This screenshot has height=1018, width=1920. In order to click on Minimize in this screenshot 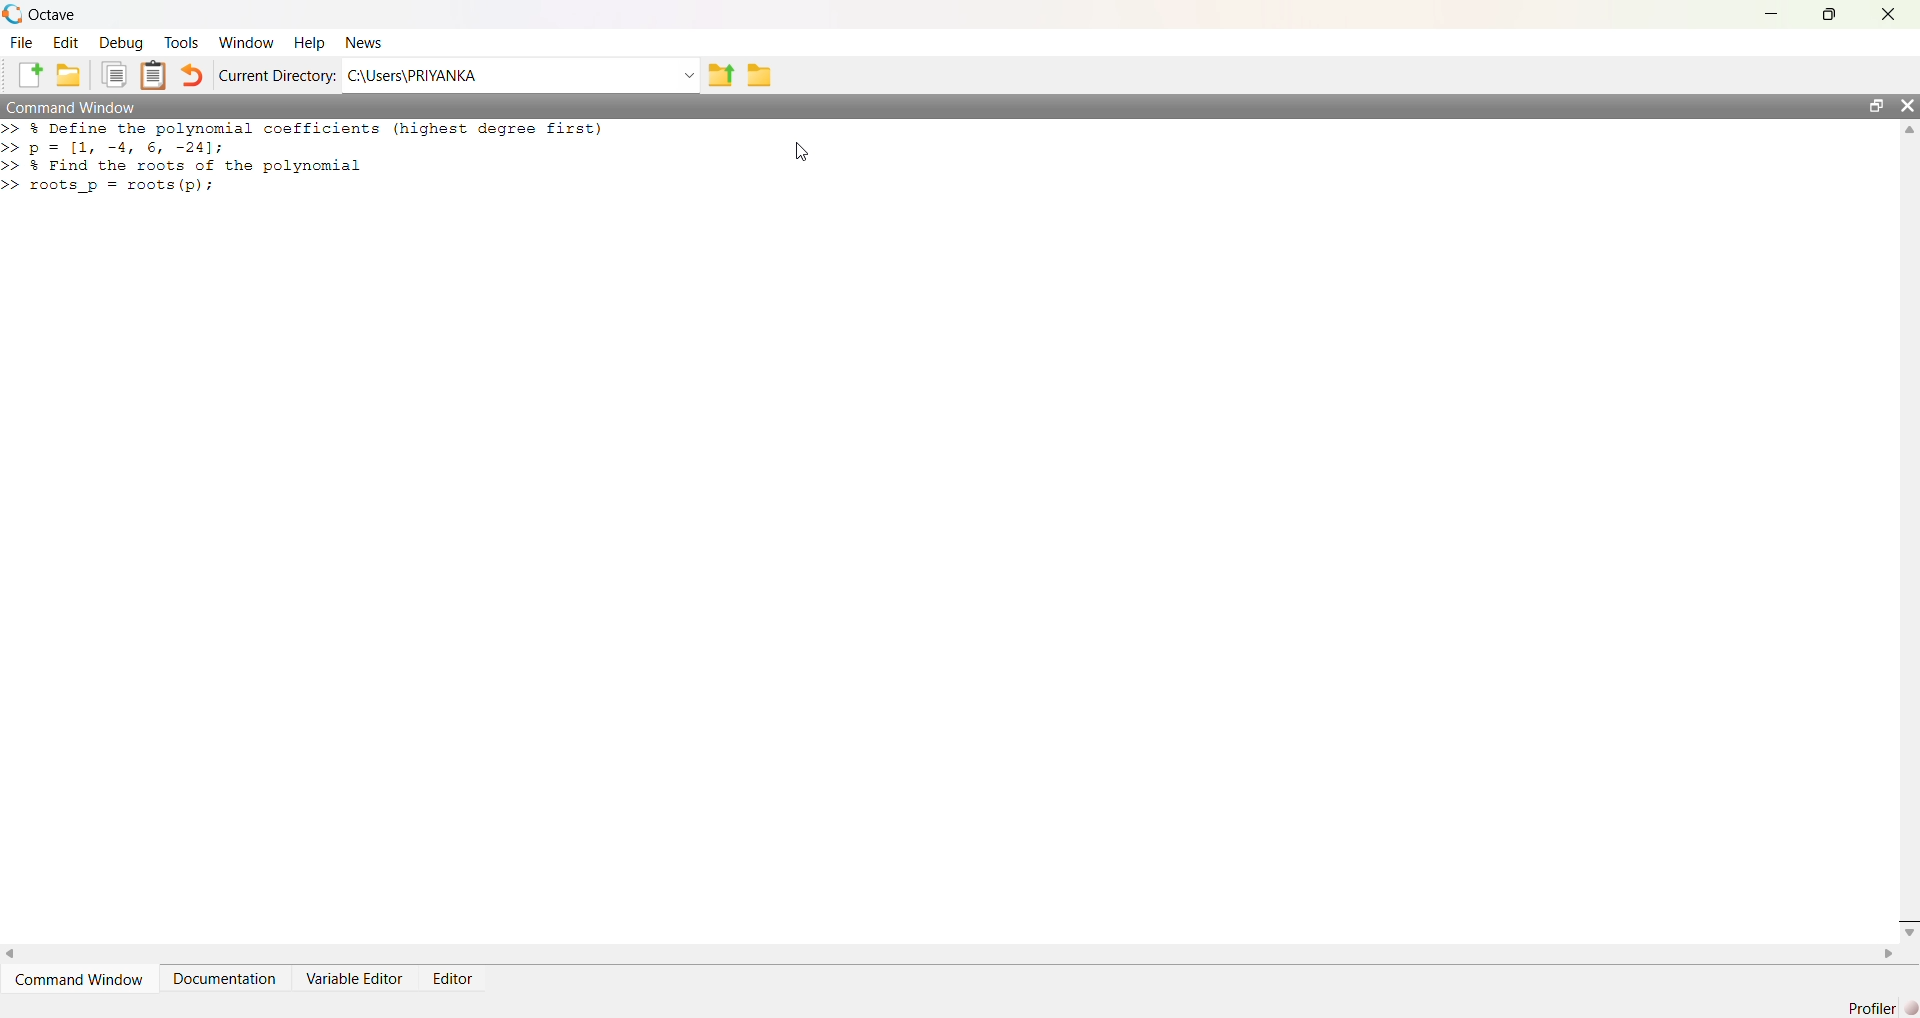, I will do `click(1774, 12)`.